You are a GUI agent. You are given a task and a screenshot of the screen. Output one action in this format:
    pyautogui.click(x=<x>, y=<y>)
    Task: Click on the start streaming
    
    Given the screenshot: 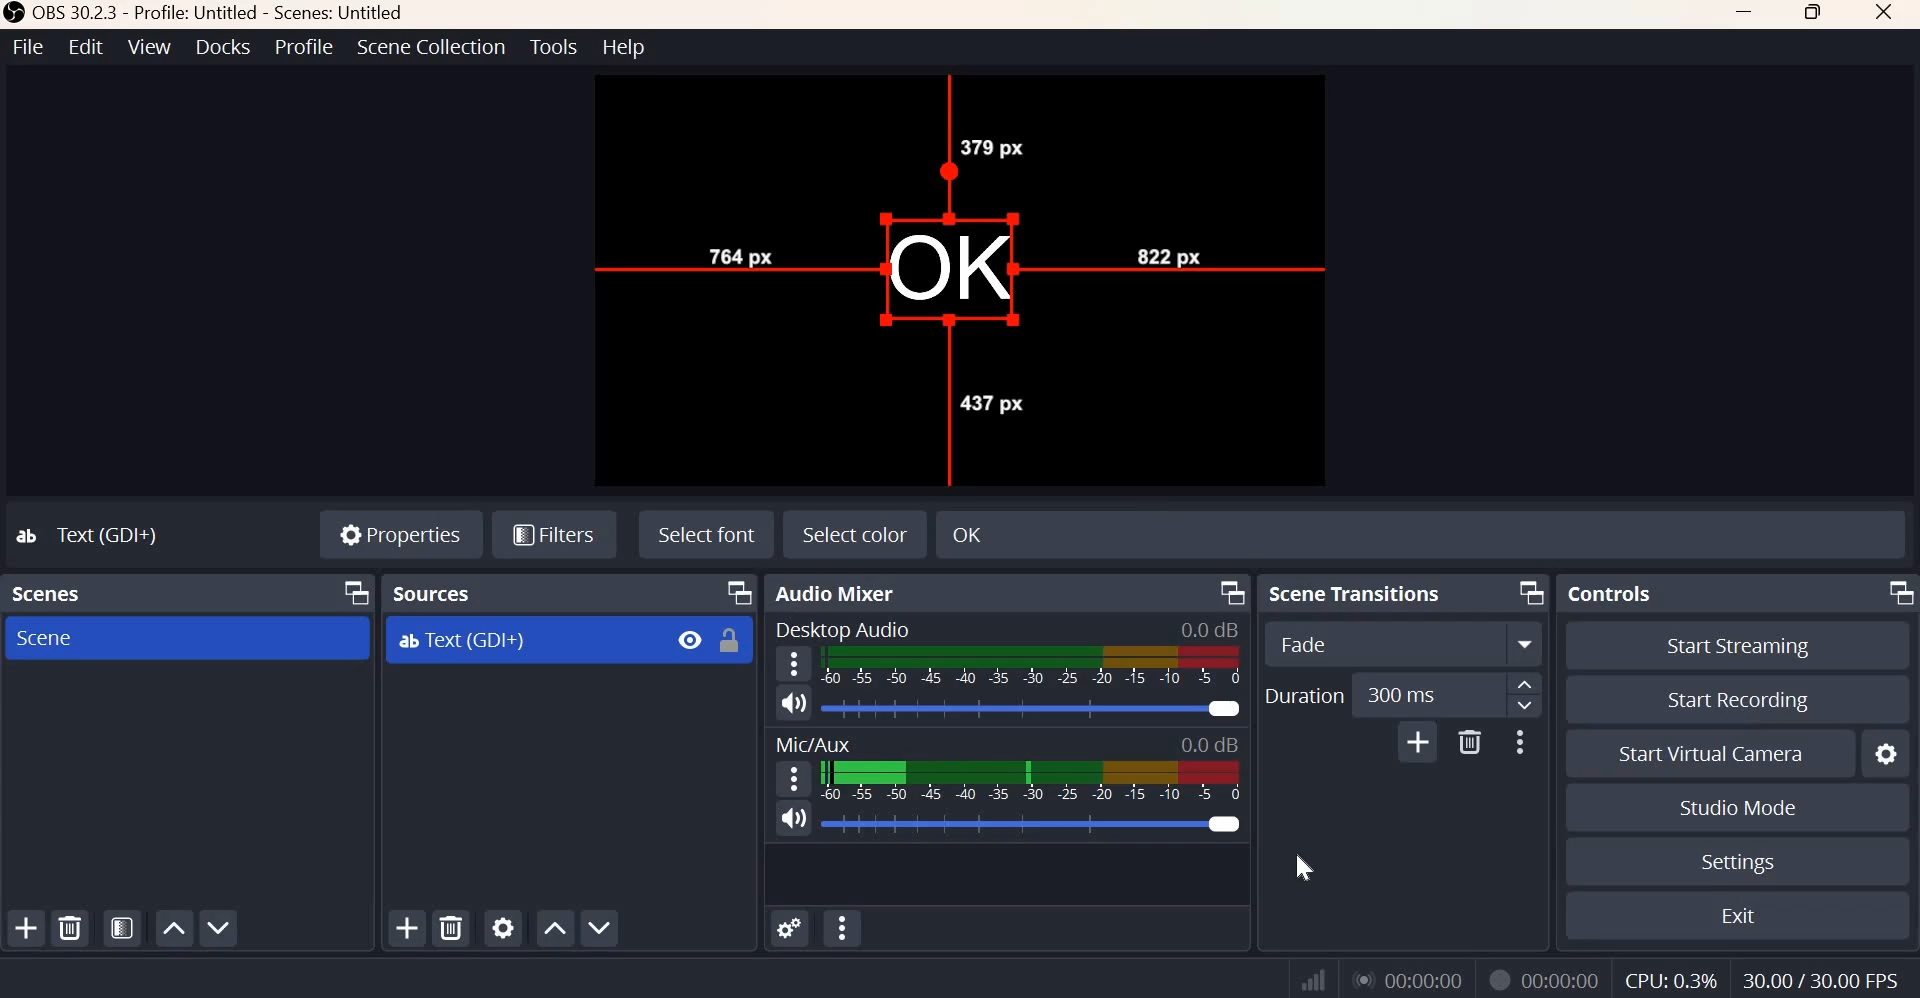 What is the action you would take?
    pyautogui.click(x=1740, y=647)
    